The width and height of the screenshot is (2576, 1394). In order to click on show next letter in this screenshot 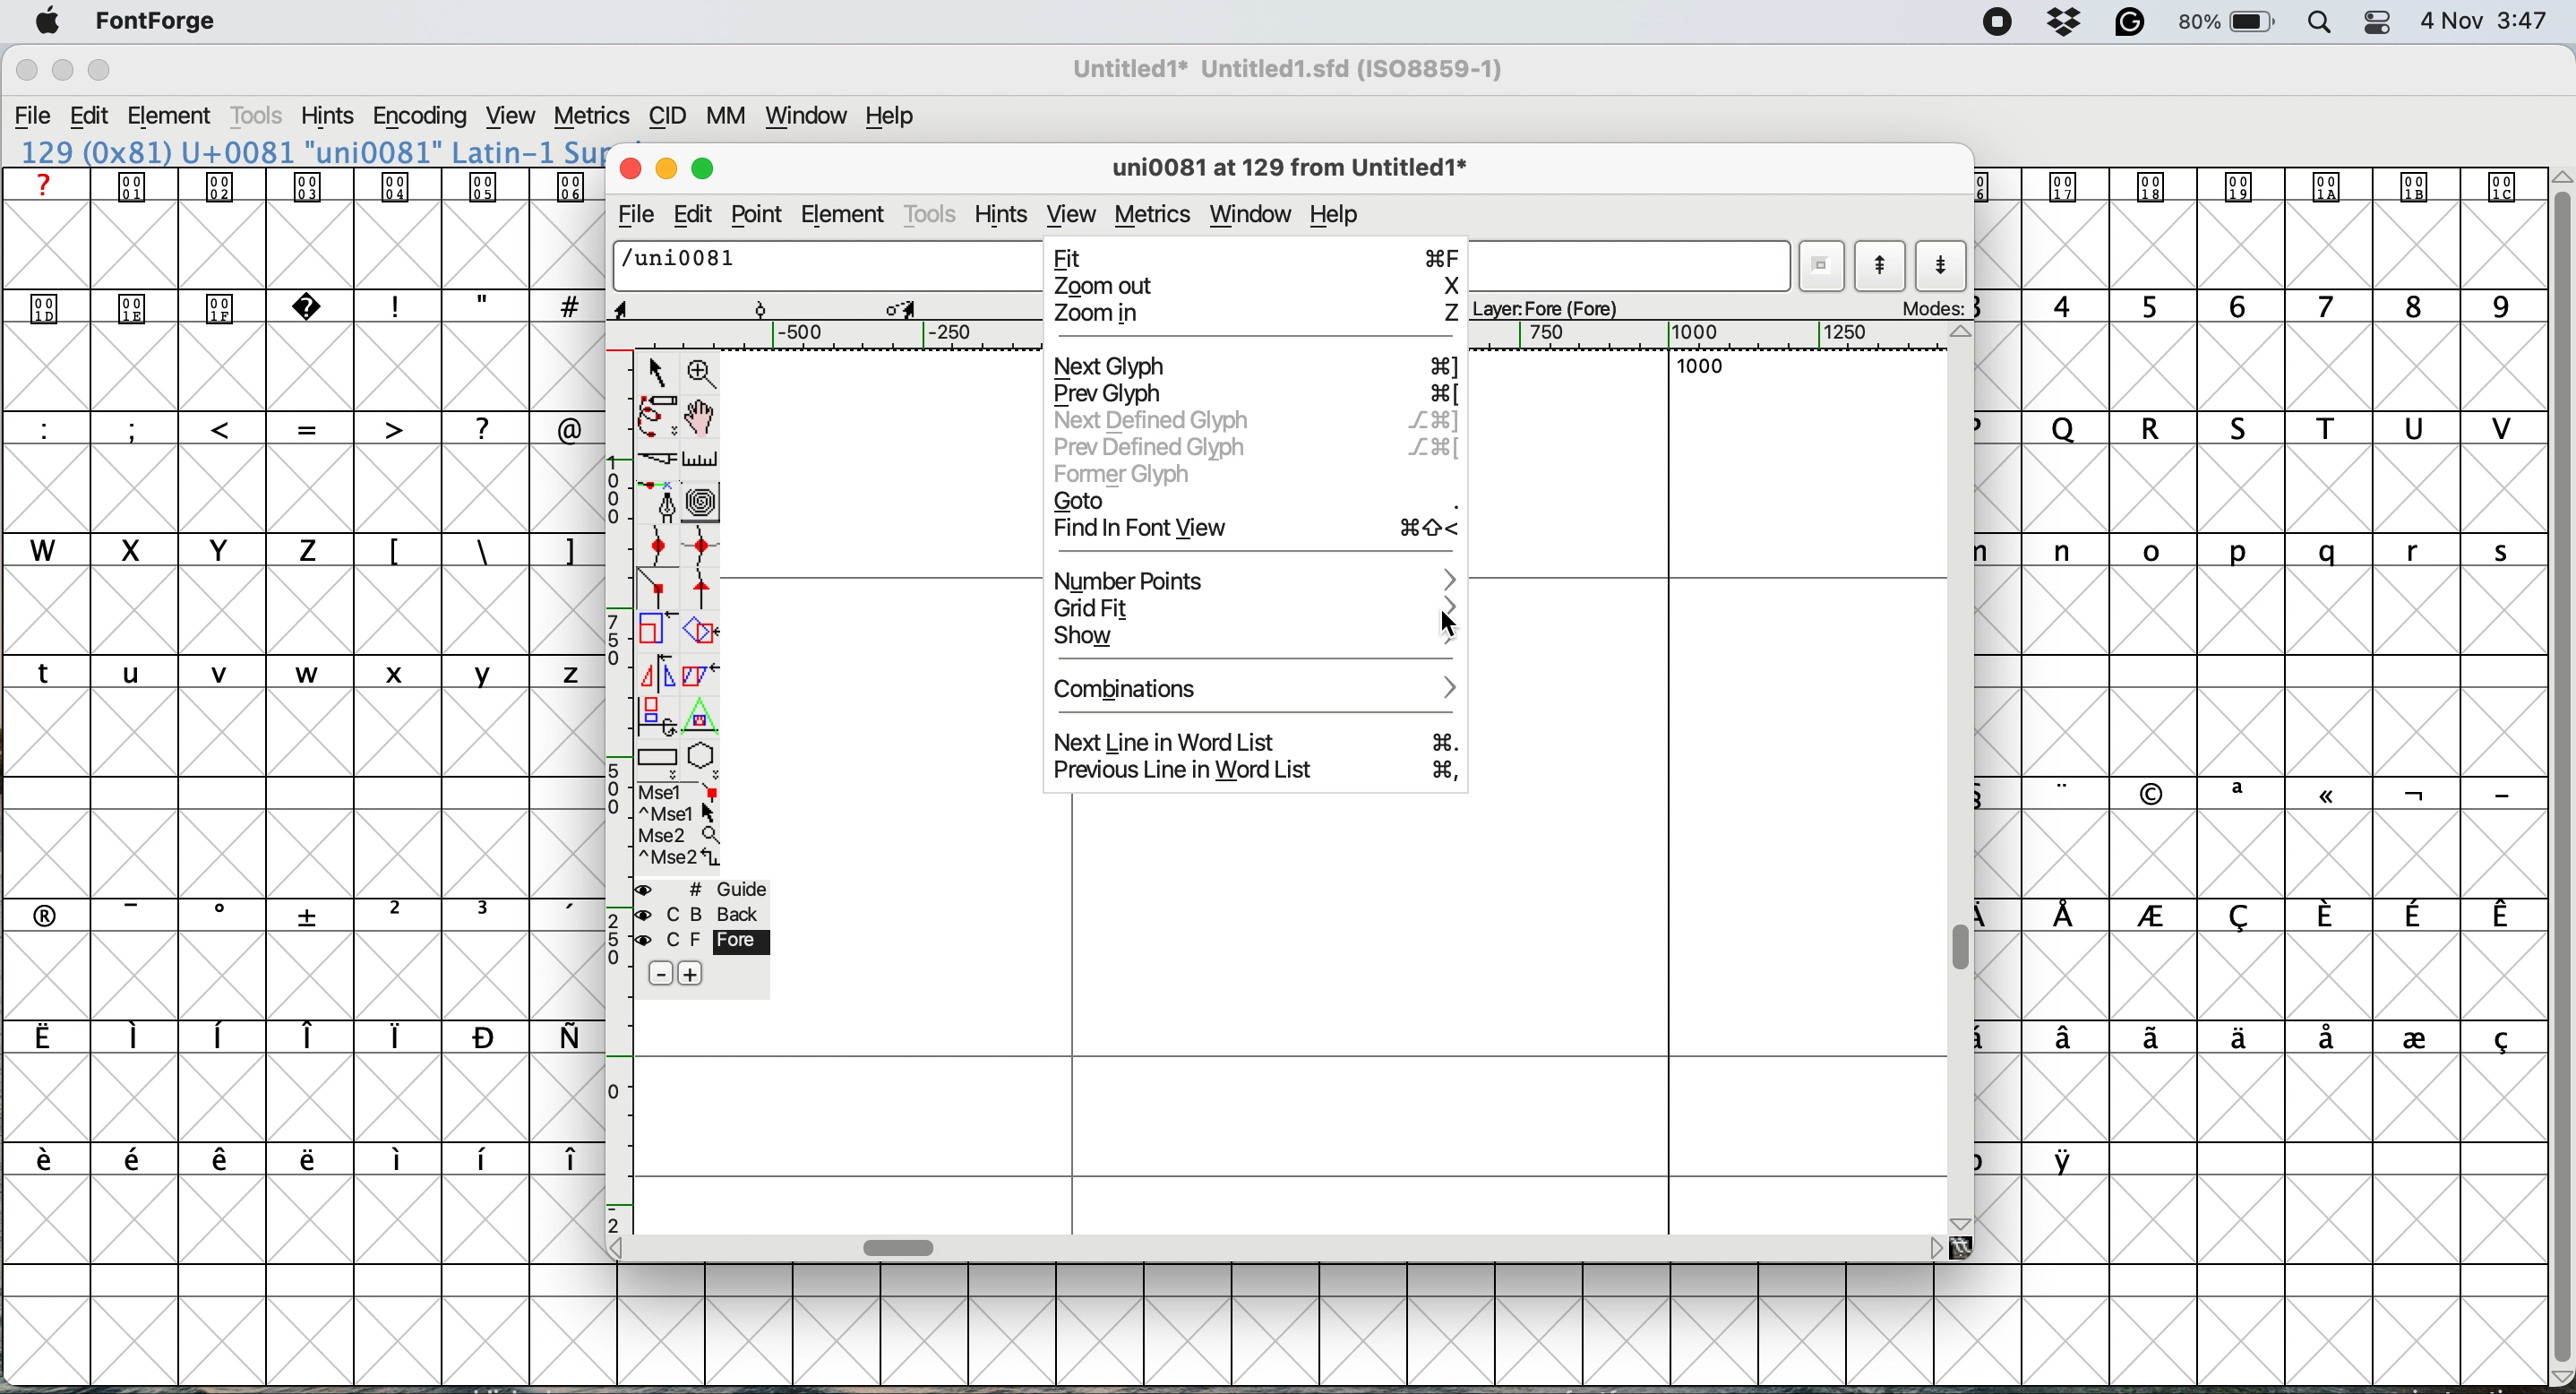, I will do `click(1940, 264)`.